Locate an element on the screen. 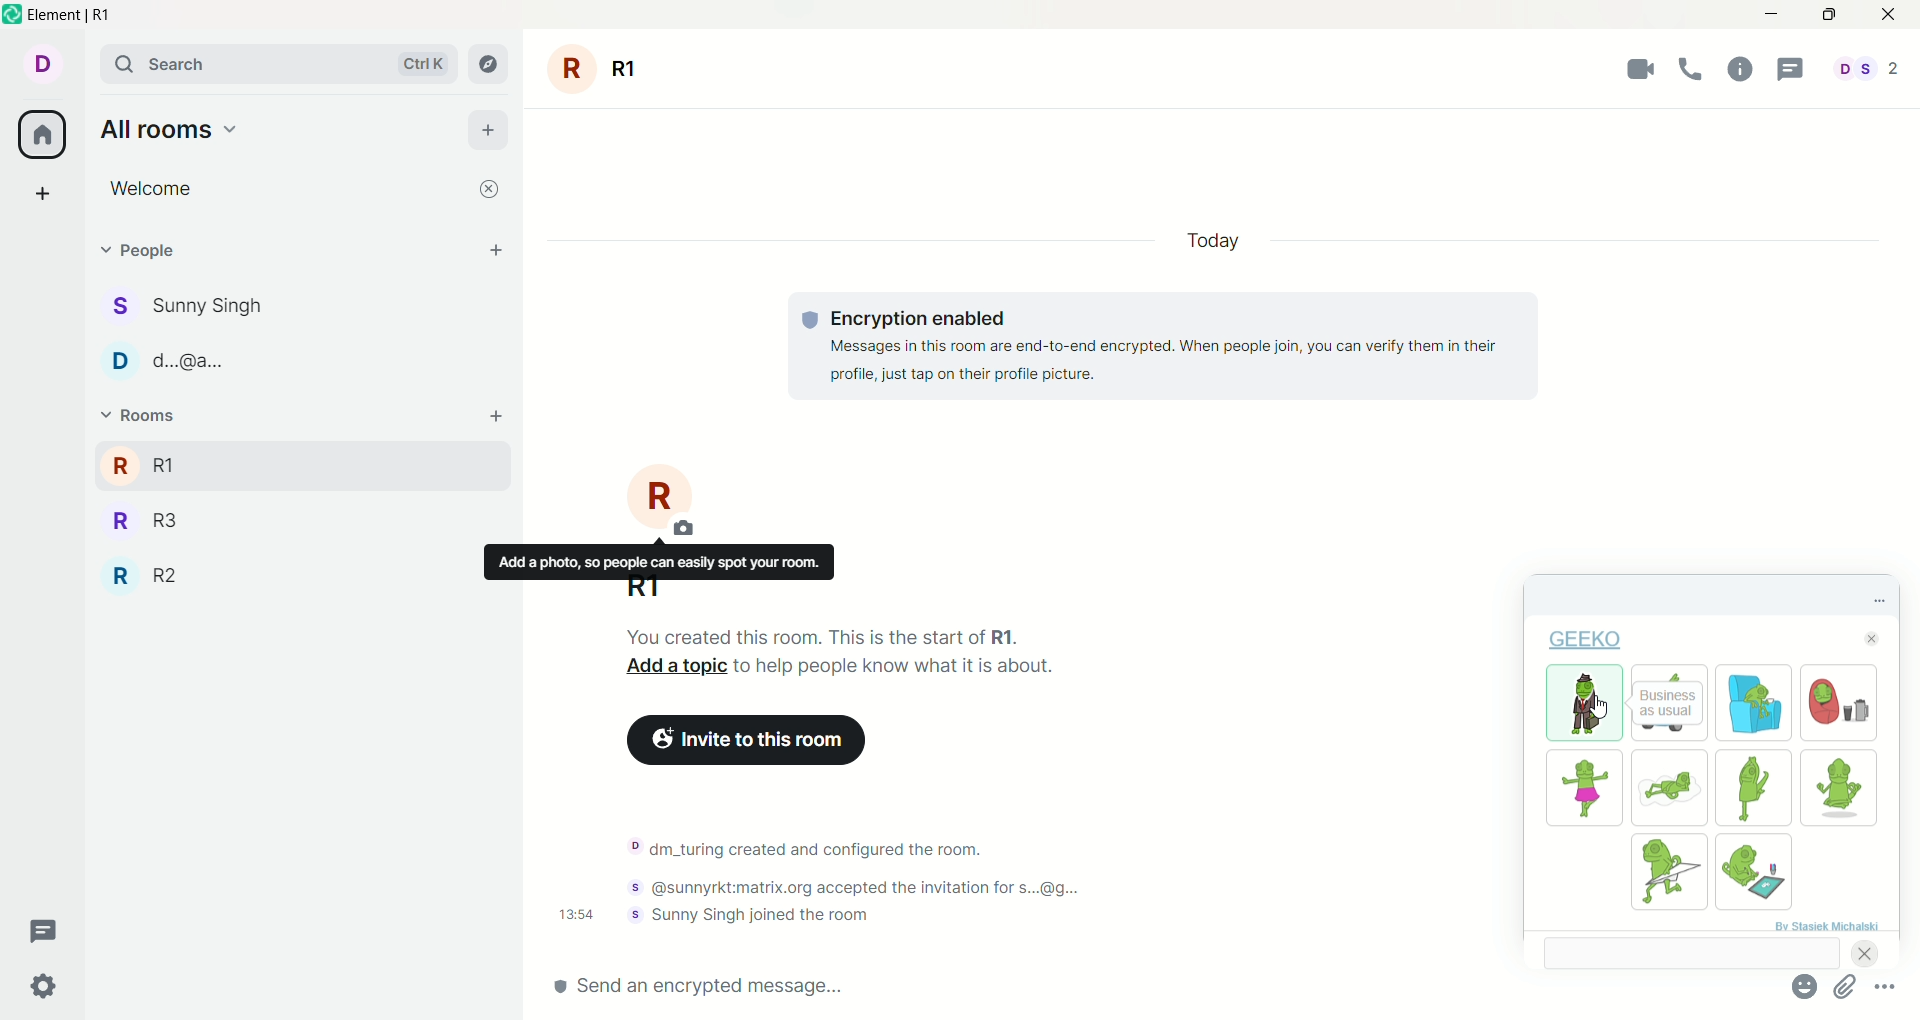  Text is located at coordinates (823, 636).